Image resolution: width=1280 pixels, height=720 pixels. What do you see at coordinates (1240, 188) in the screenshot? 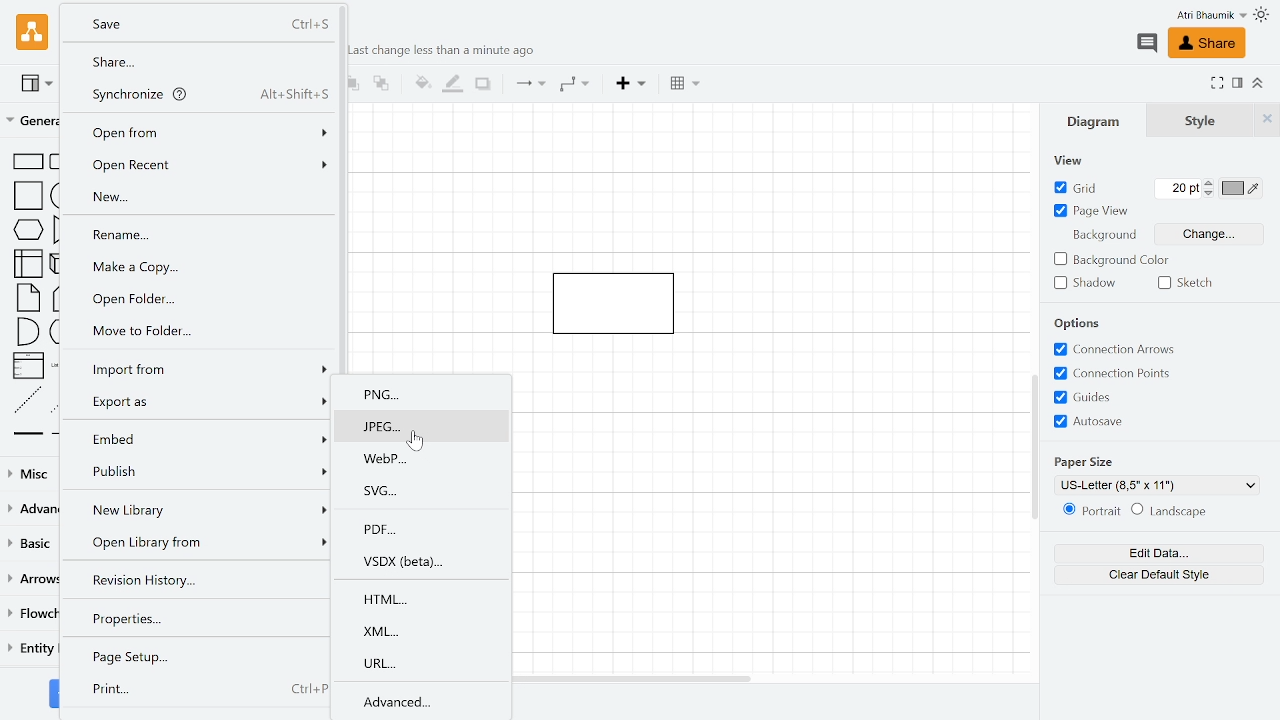
I see `Grid color` at bounding box center [1240, 188].